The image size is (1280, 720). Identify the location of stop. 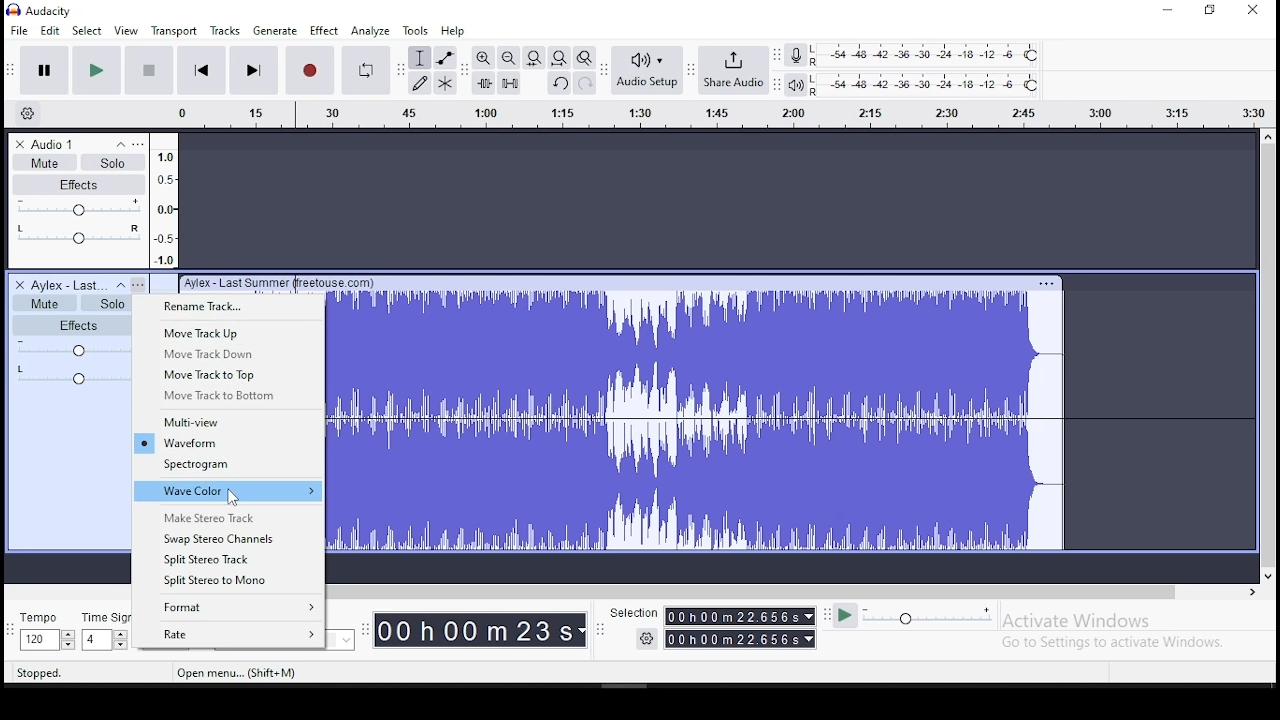
(149, 70).